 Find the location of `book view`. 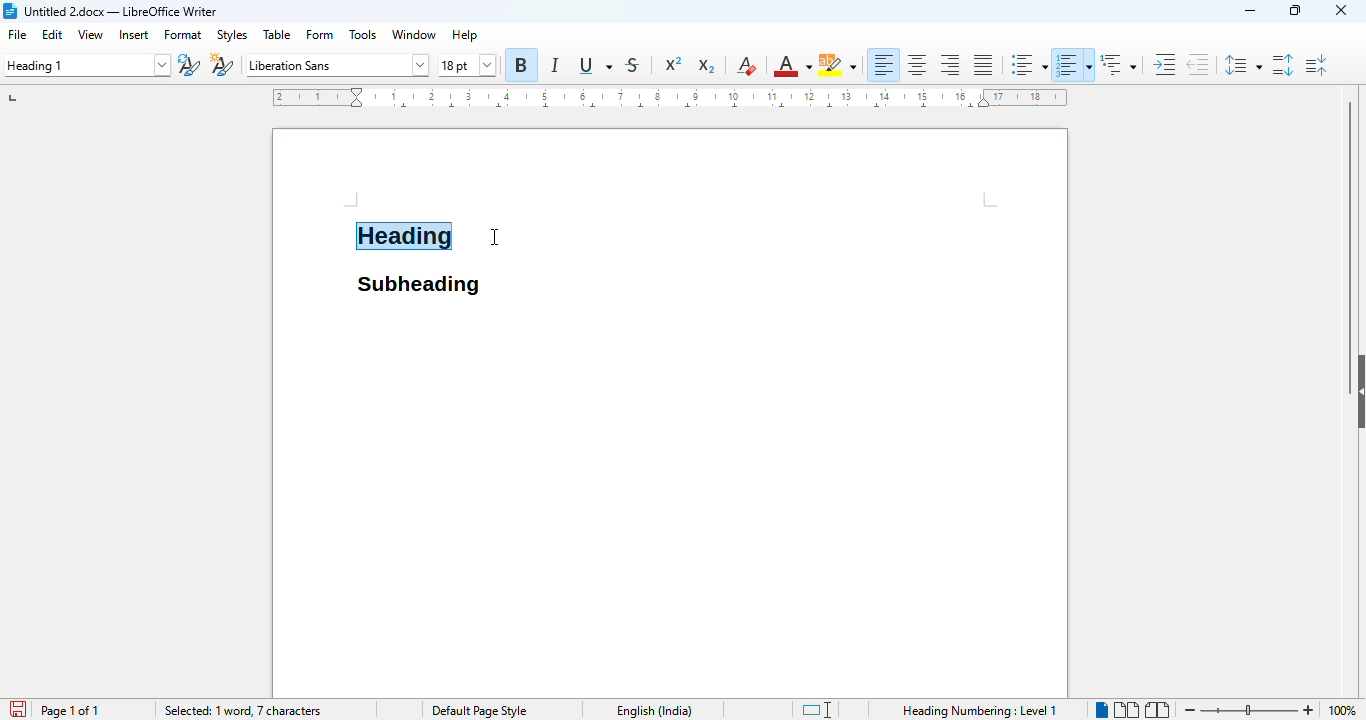

book view is located at coordinates (1156, 710).